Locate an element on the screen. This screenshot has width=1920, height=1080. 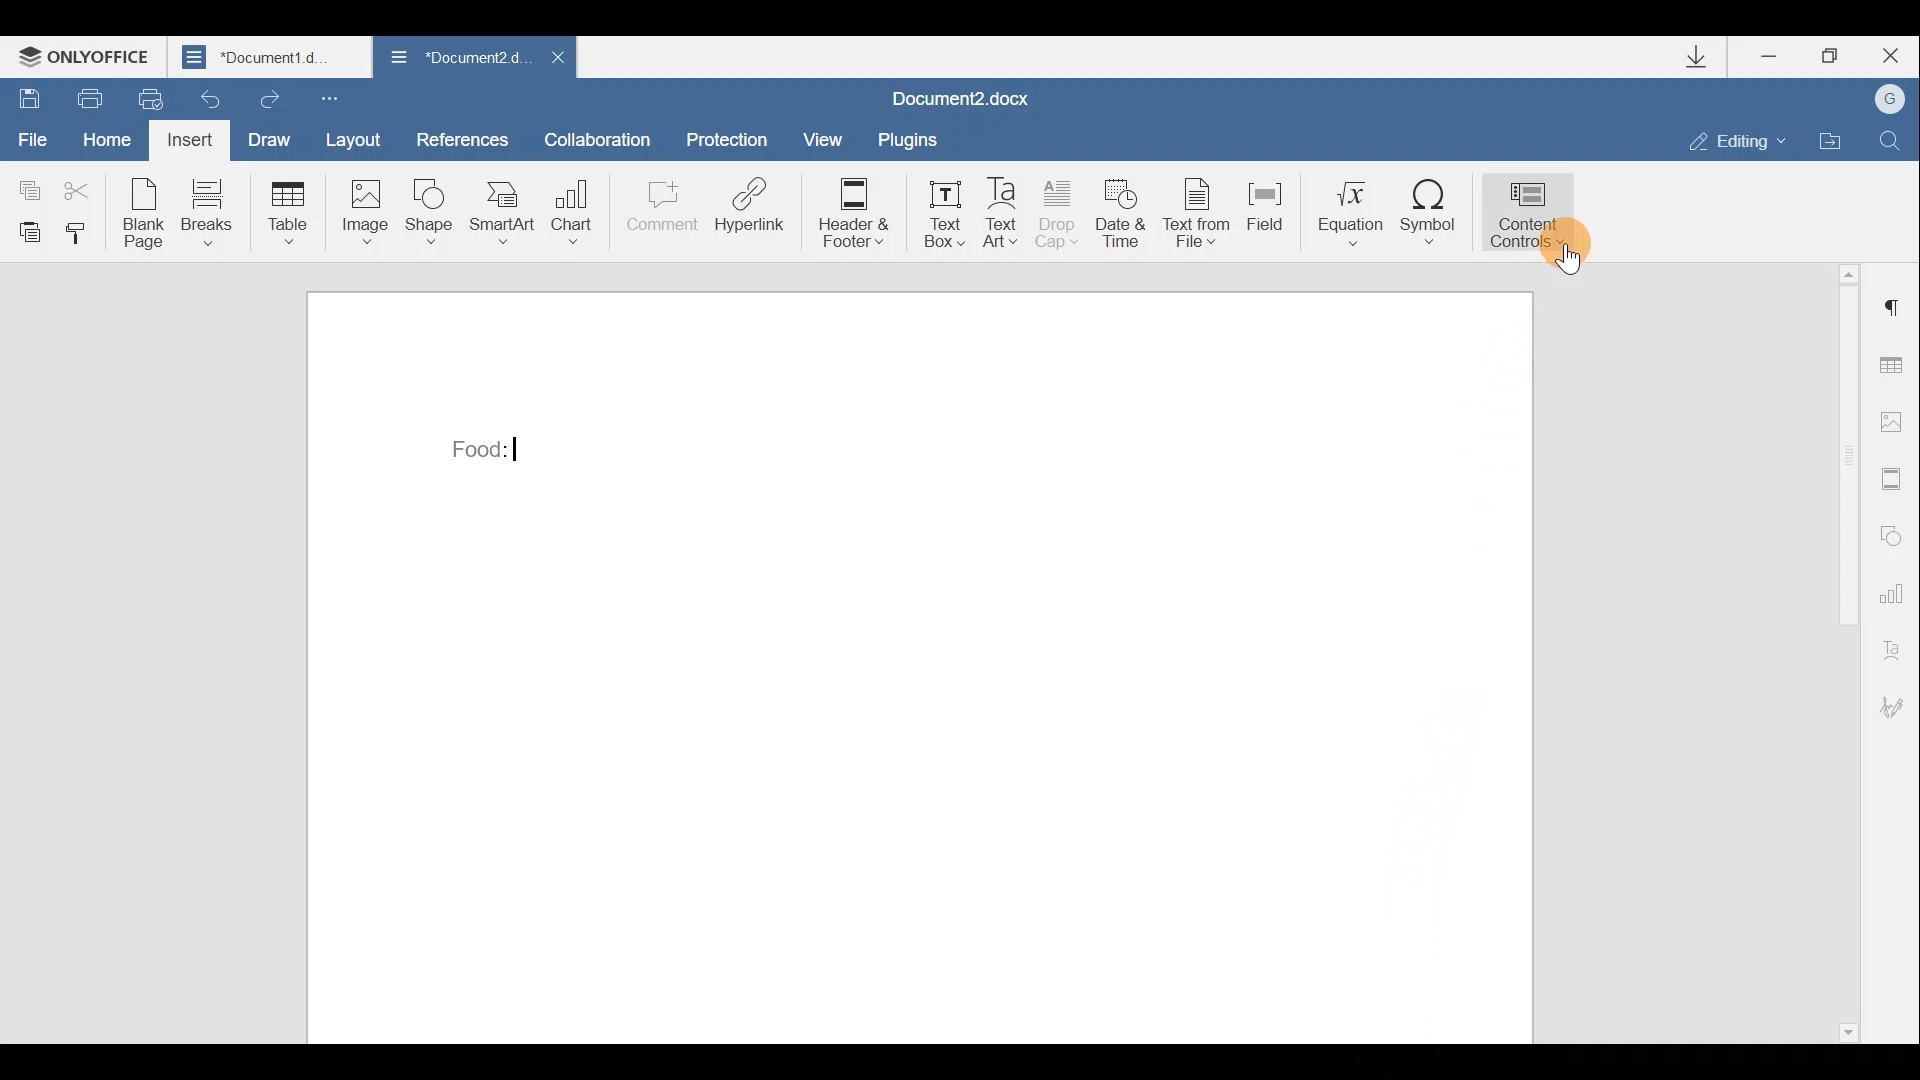
View is located at coordinates (824, 138).